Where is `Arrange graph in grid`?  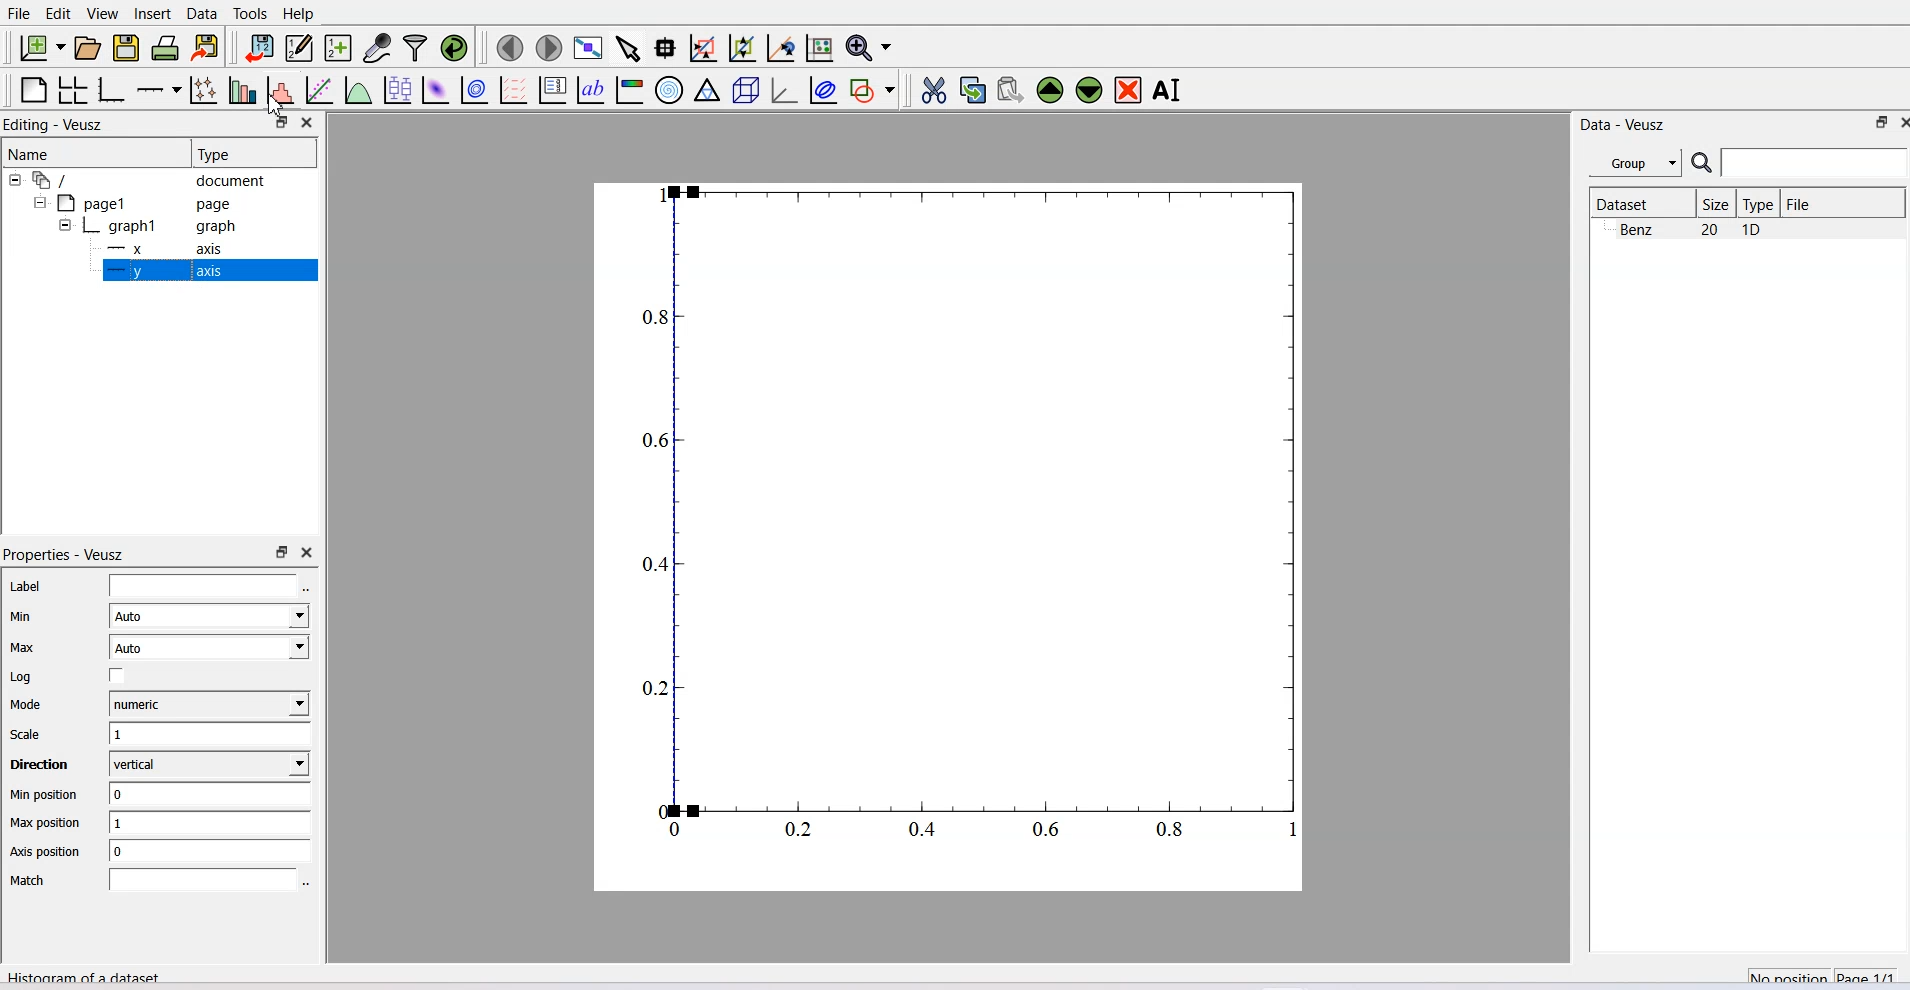 Arrange graph in grid is located at coordinates (72, 90).